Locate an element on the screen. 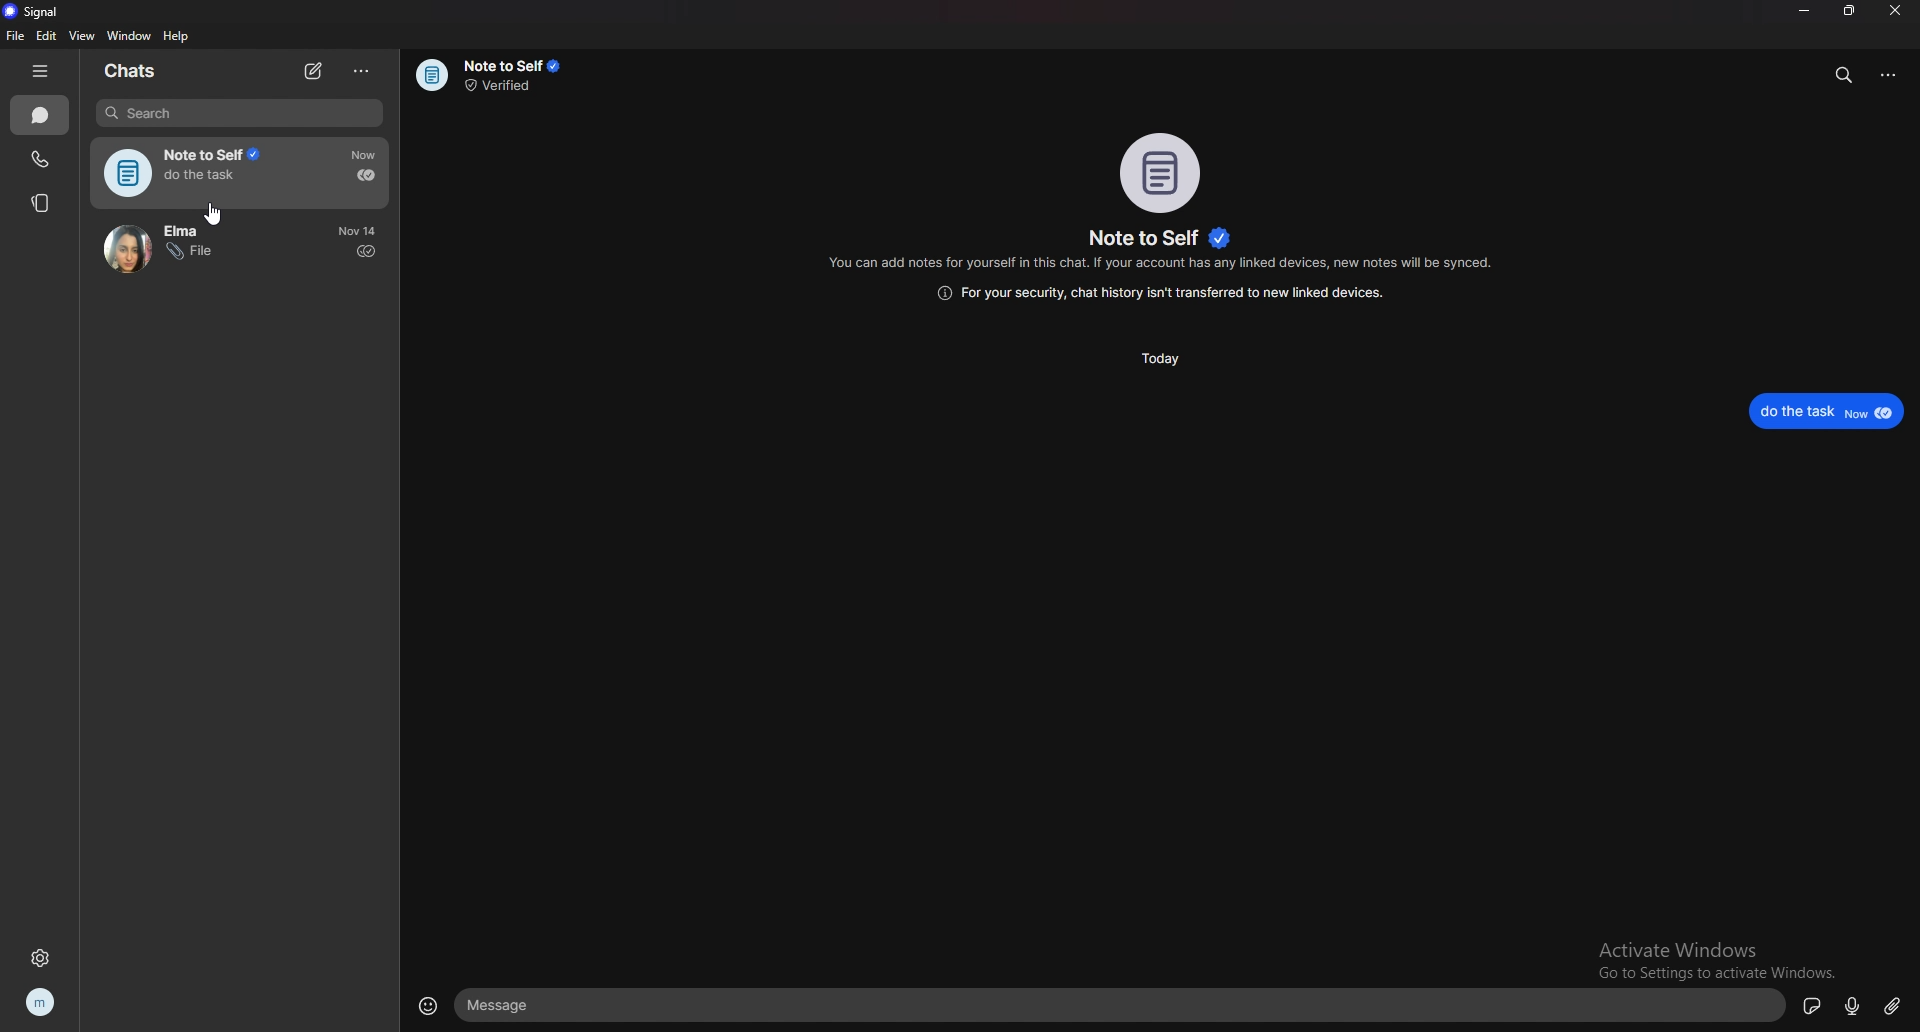 This screenshot has height=1032, width=1920. chat is located at coordinates (192, 244).